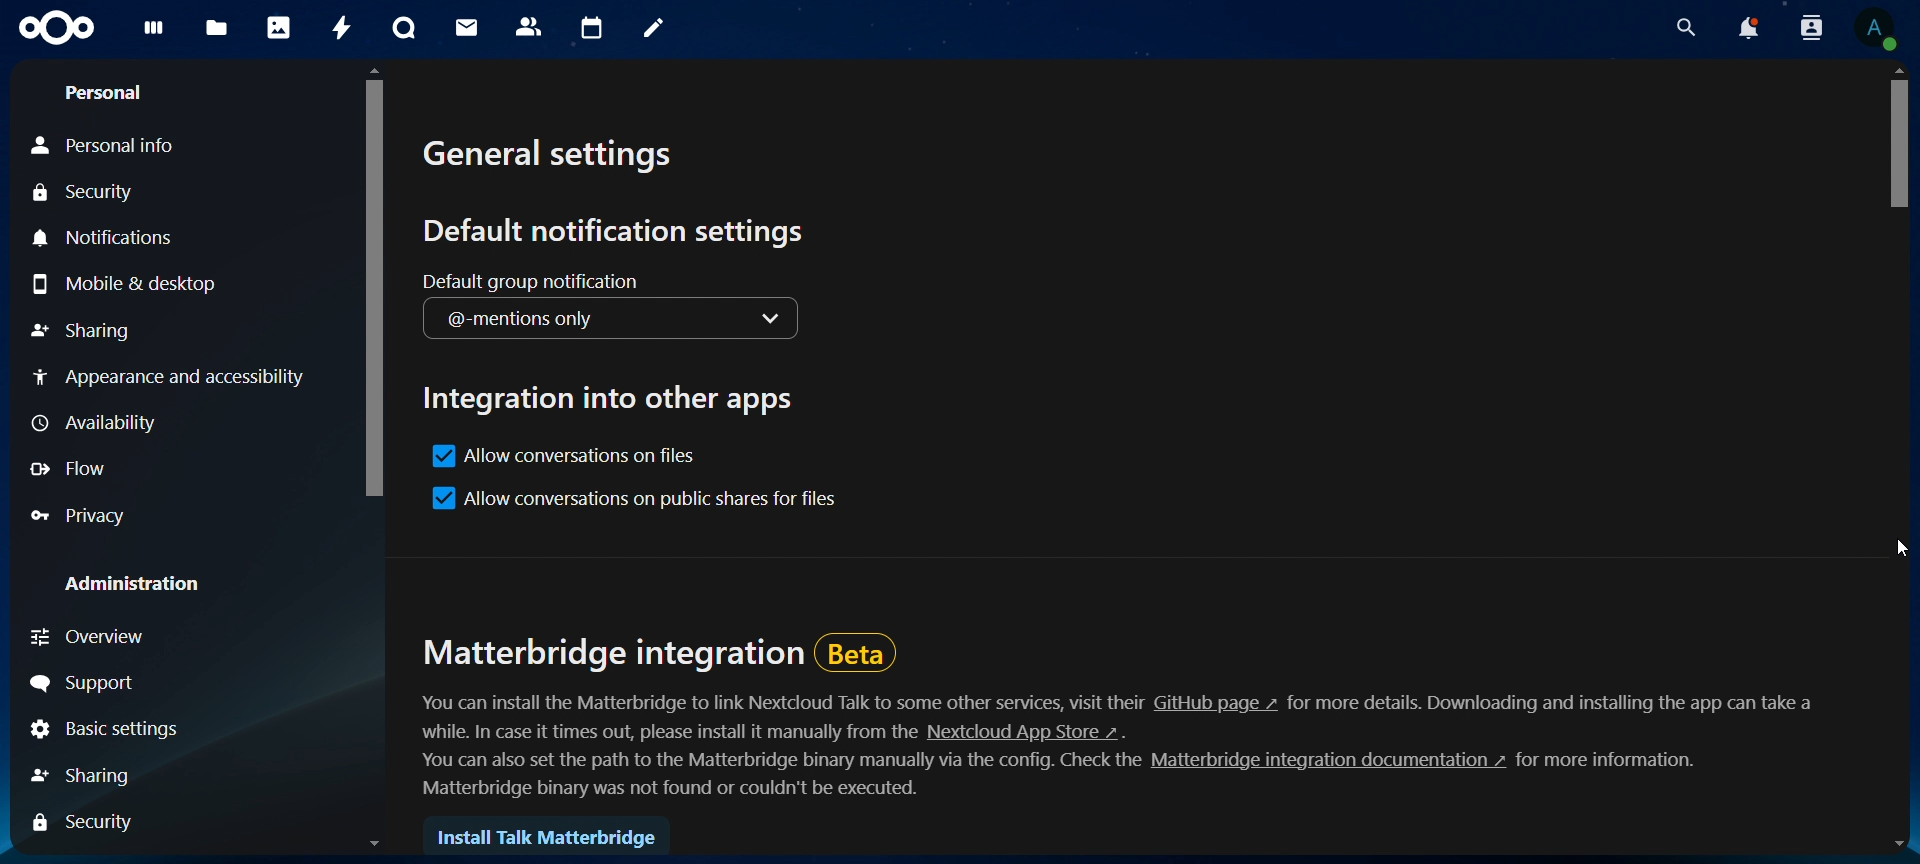 The height and width of the screenshot is (864, 1920). What do you see at coordinates (468, 30) in the screenshot?
I see `mail` at bounding box center [468, 30].